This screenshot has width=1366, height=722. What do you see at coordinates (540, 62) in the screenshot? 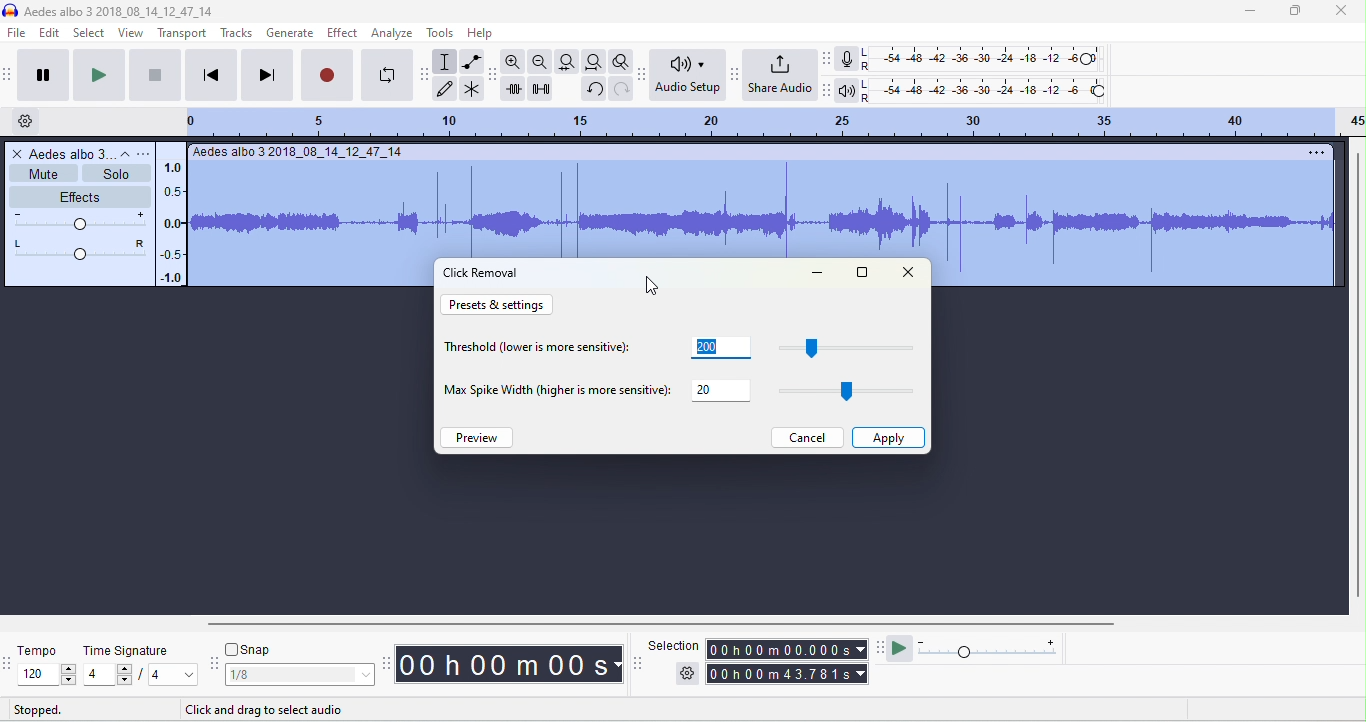
I see `zoom out` at bounding box center [540, 62].